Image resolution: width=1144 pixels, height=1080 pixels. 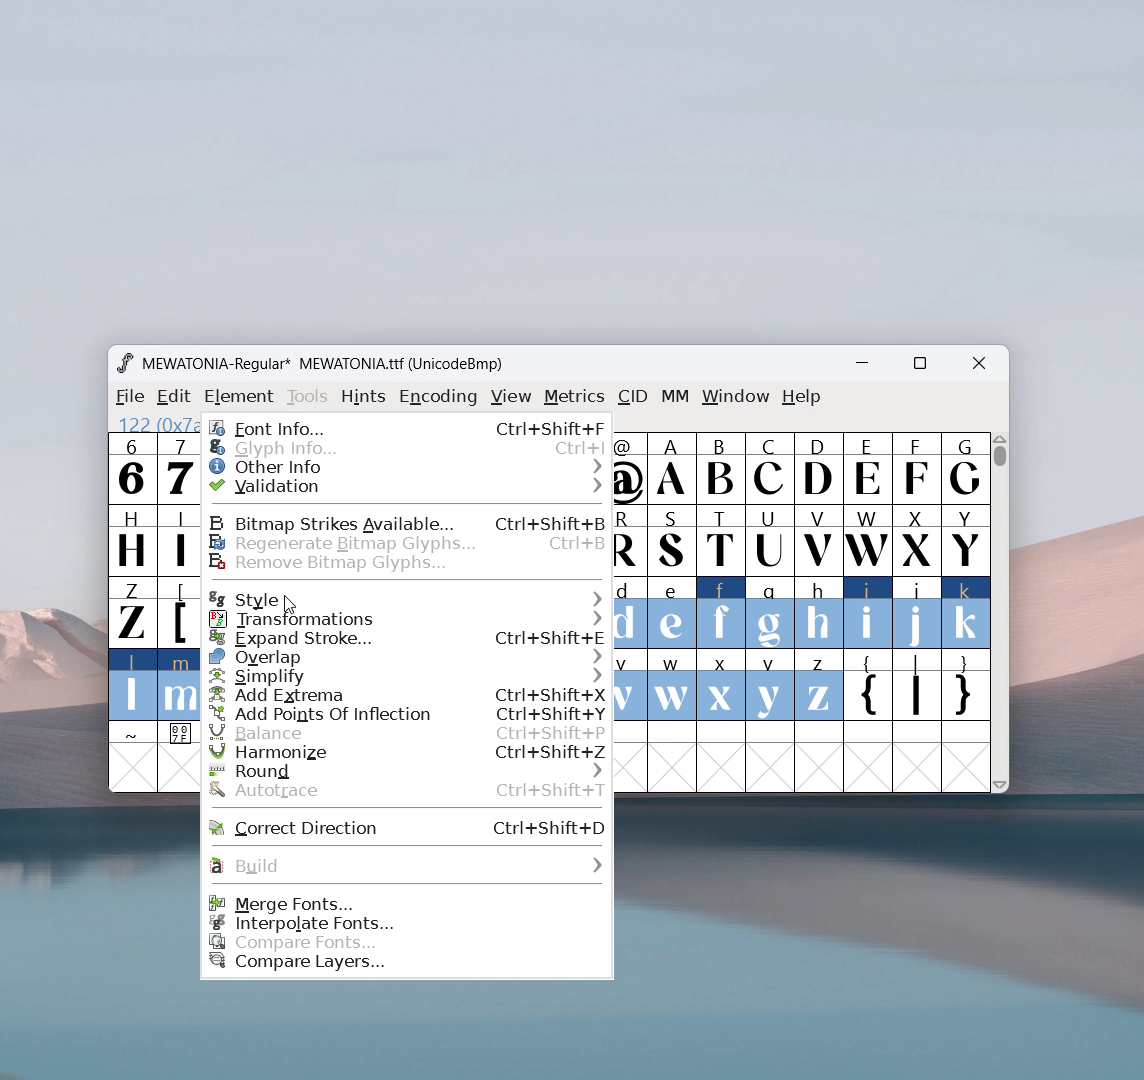 What do you see at coordinates (672, 542) in the screenshot?
I see `S` at bounding box center [672, 542].